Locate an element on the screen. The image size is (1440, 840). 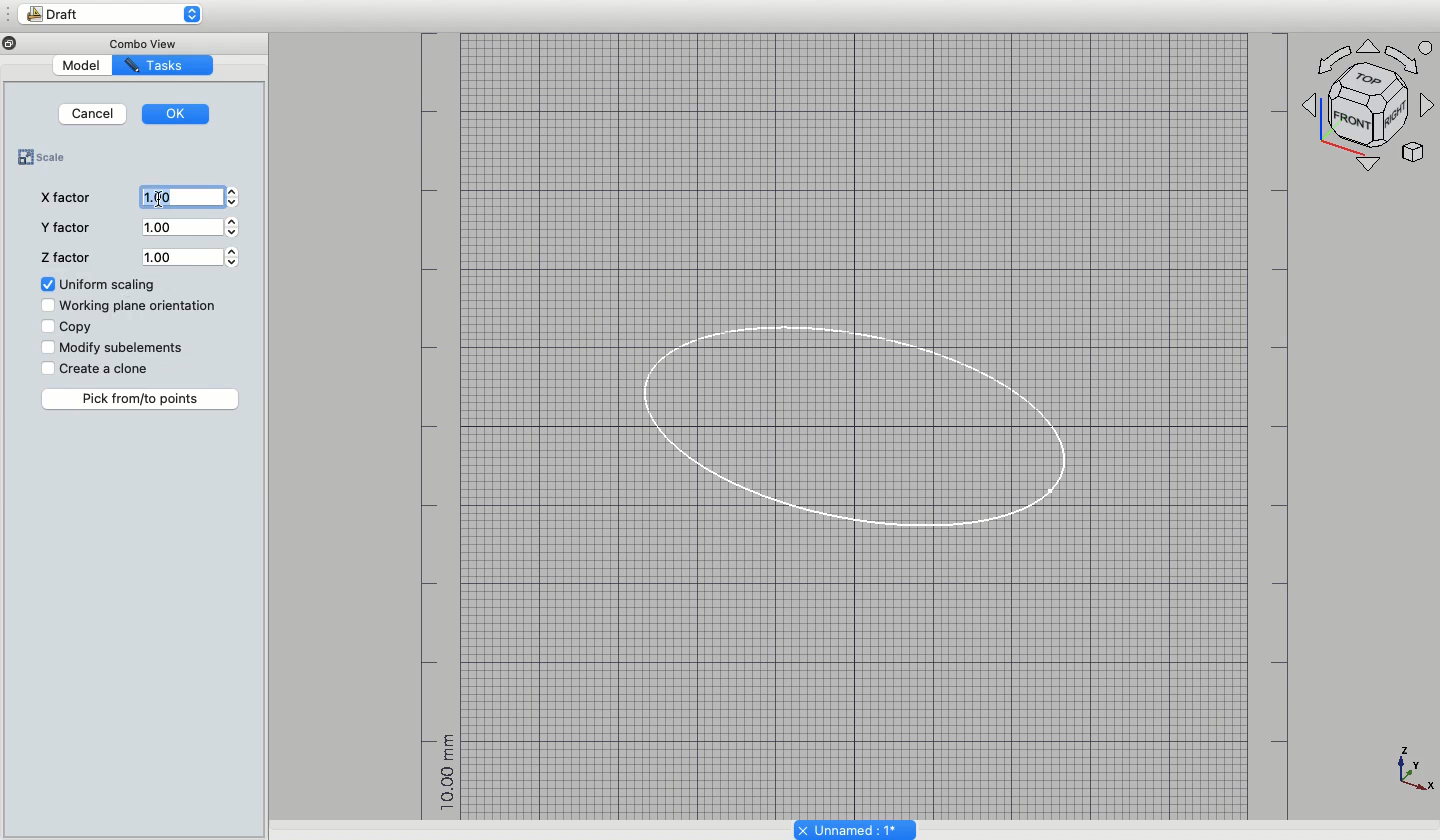
Oval is located at coordinates (848, 421).